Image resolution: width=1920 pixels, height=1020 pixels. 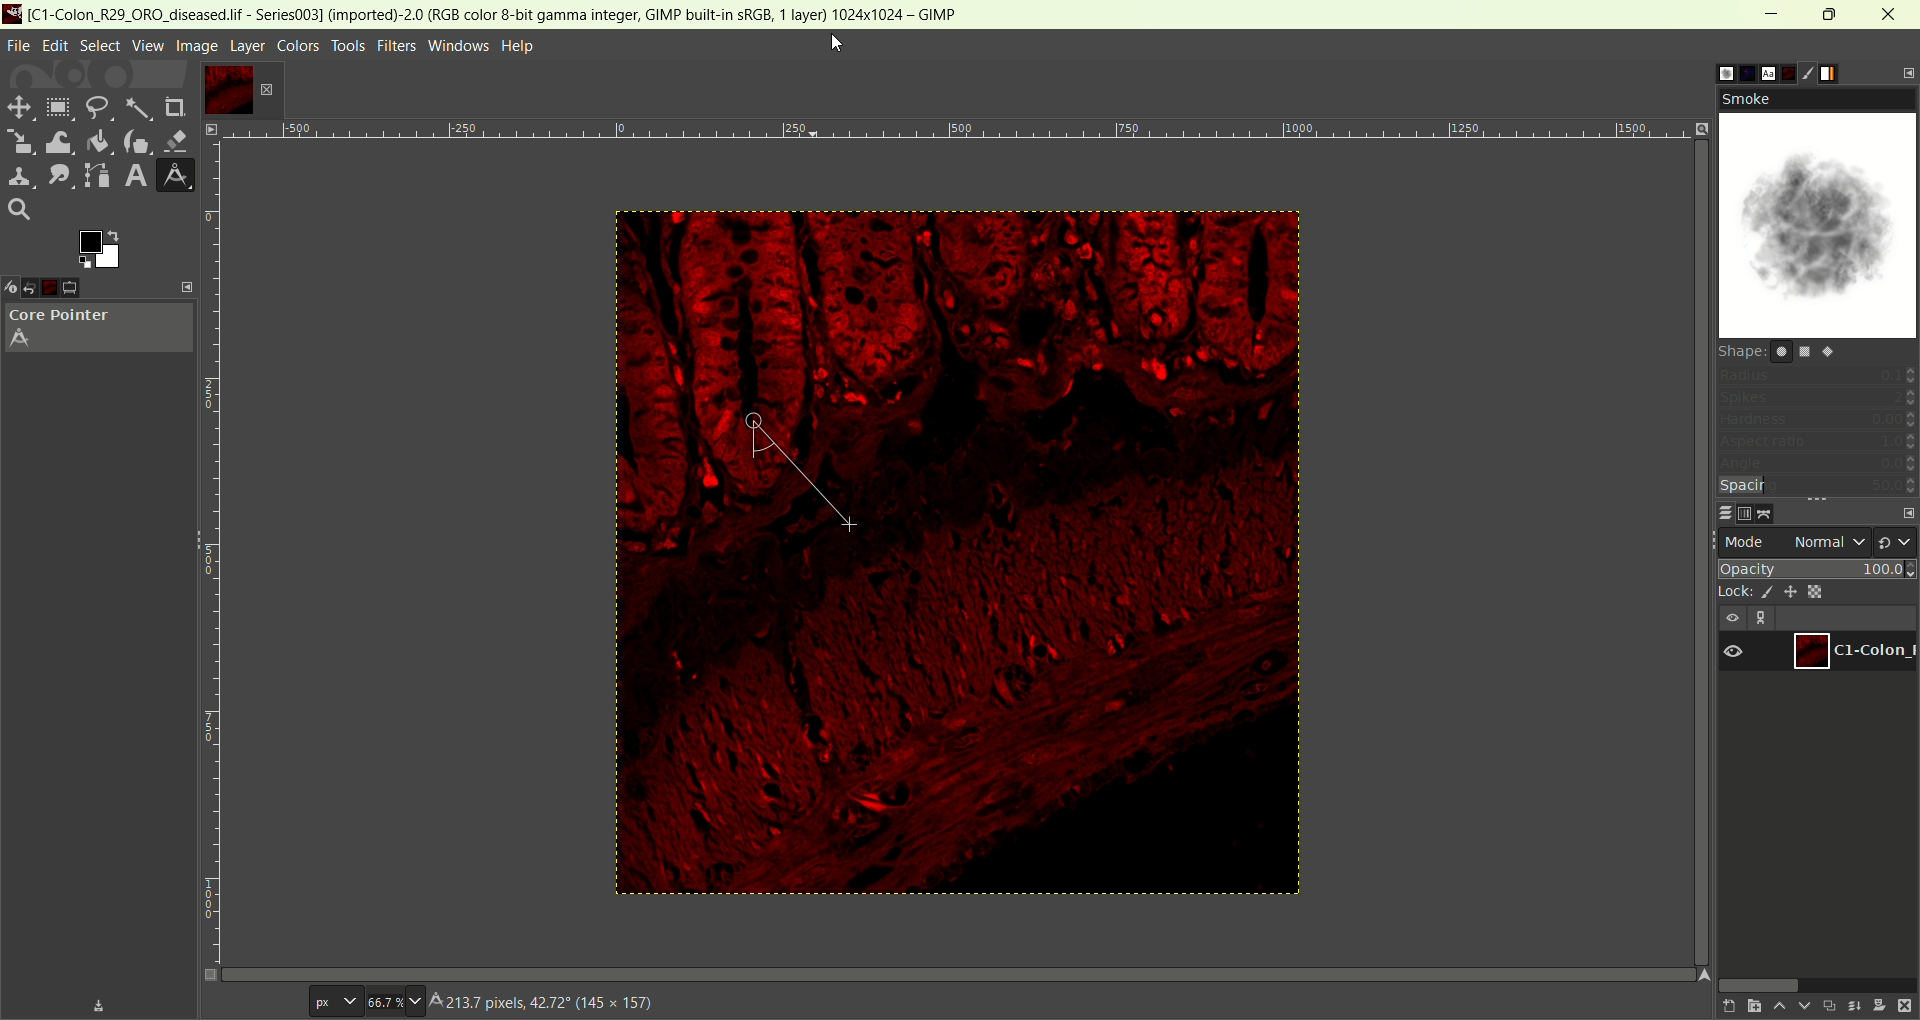 What do you see at coordinates (17, 139) in the screenshot?
I see `scale` at bounding box center [17, 139].